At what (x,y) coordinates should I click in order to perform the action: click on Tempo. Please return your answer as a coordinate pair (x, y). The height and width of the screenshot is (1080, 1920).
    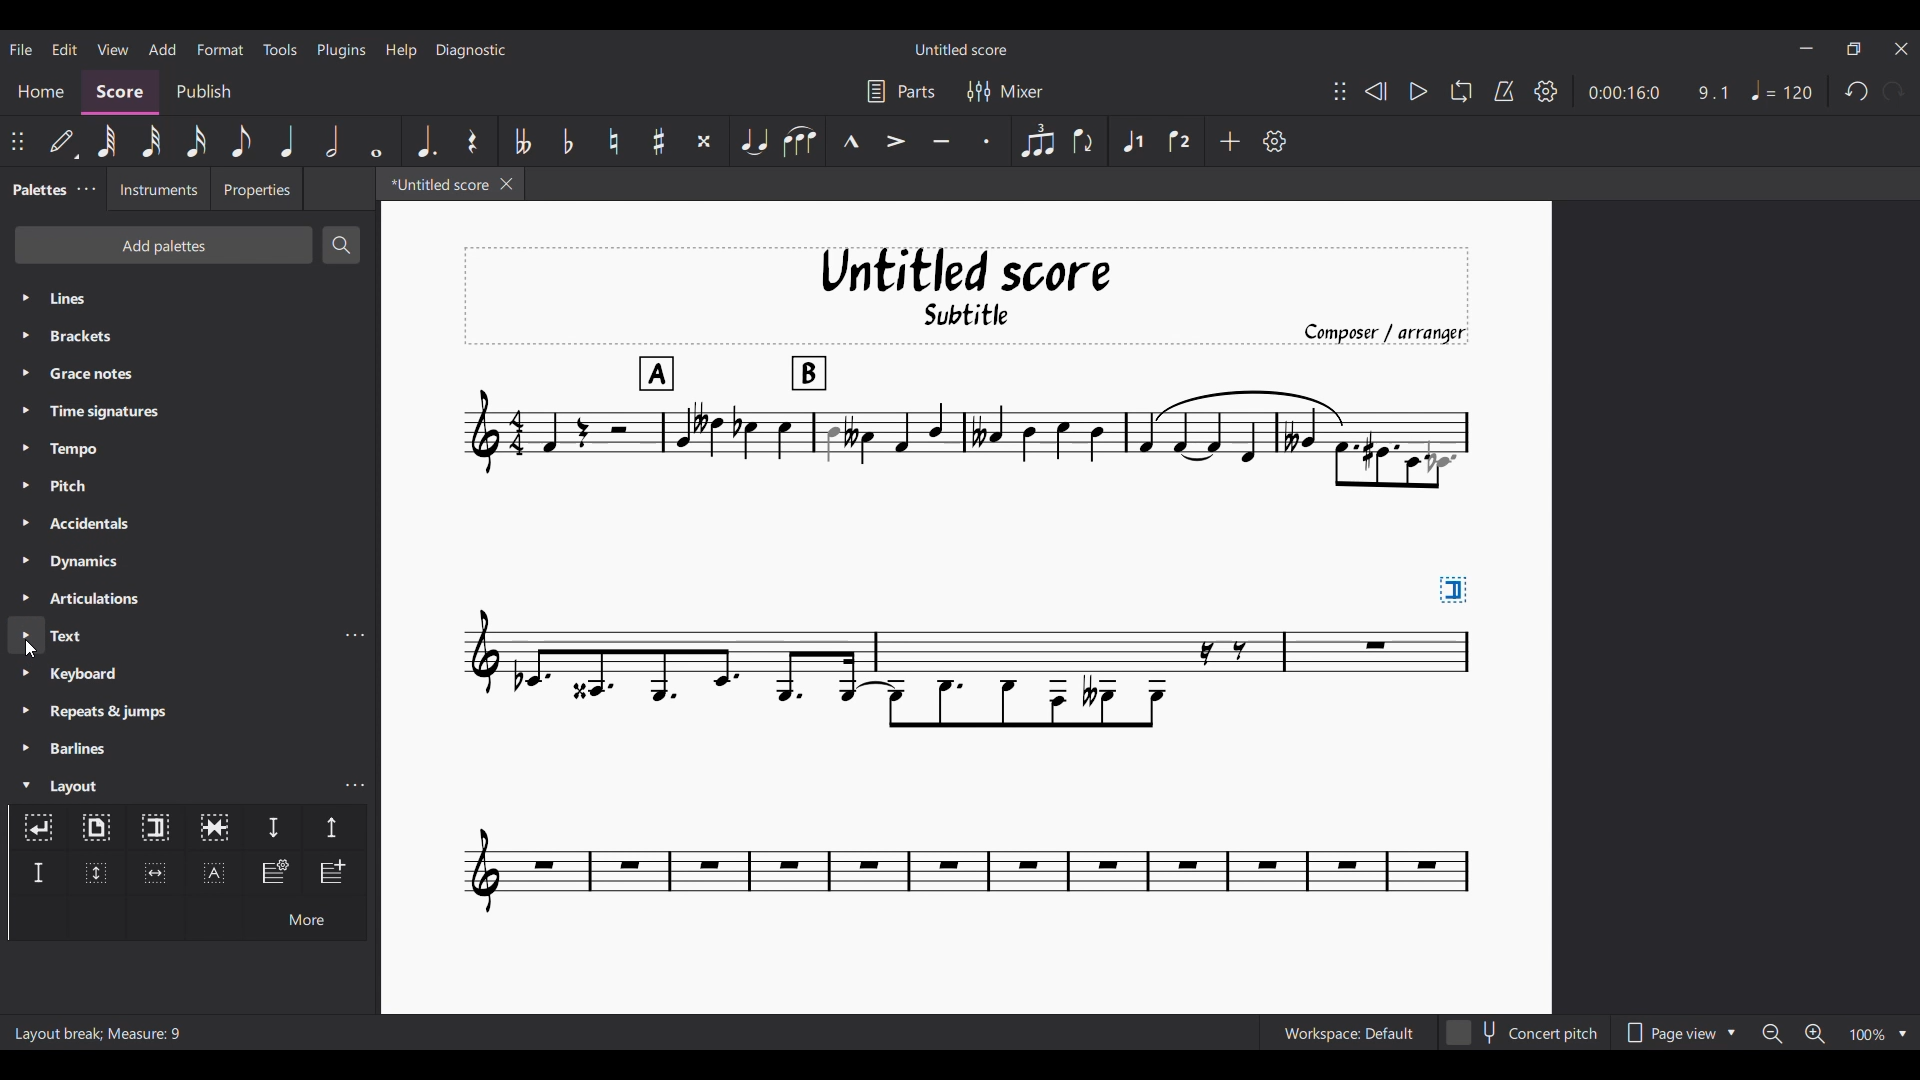
    Looking at the image, I should click on (1782, 91).